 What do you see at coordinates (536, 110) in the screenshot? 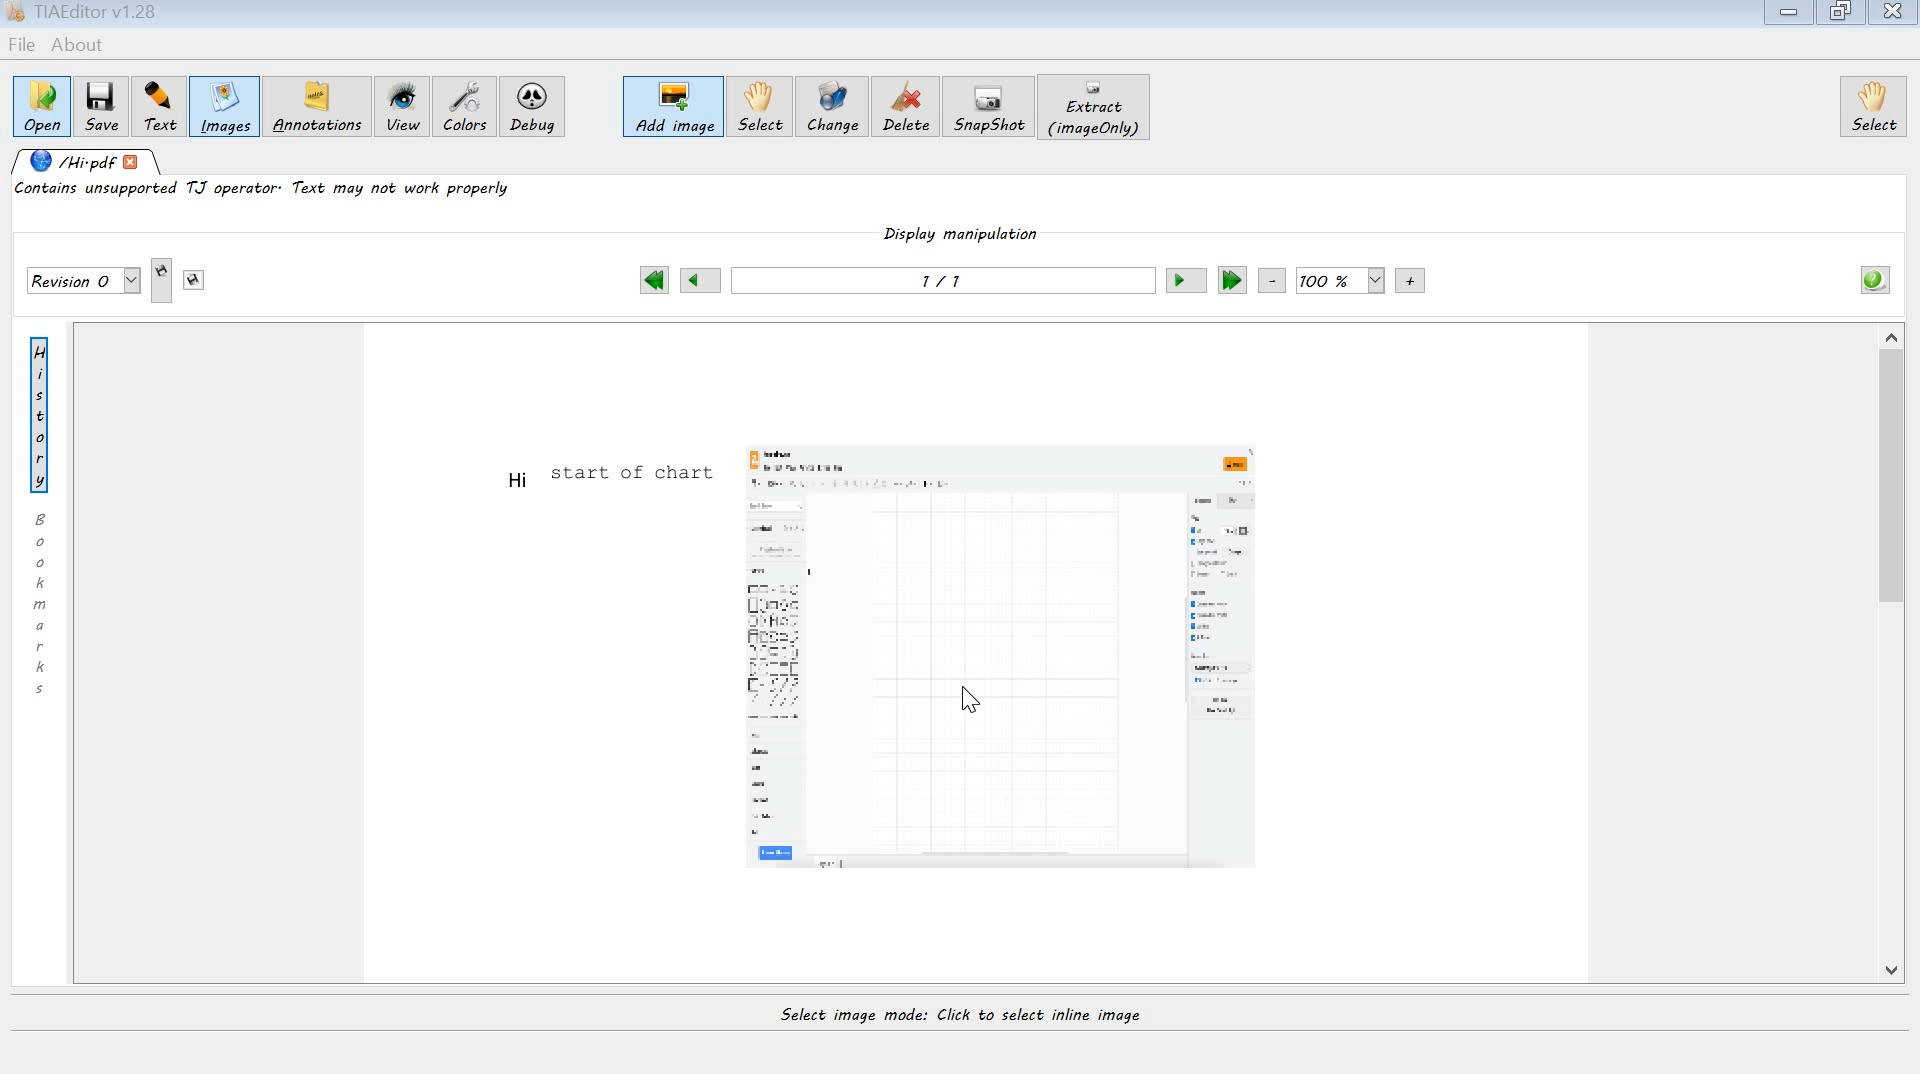
I see `debug` at bounding box center [536, 110].